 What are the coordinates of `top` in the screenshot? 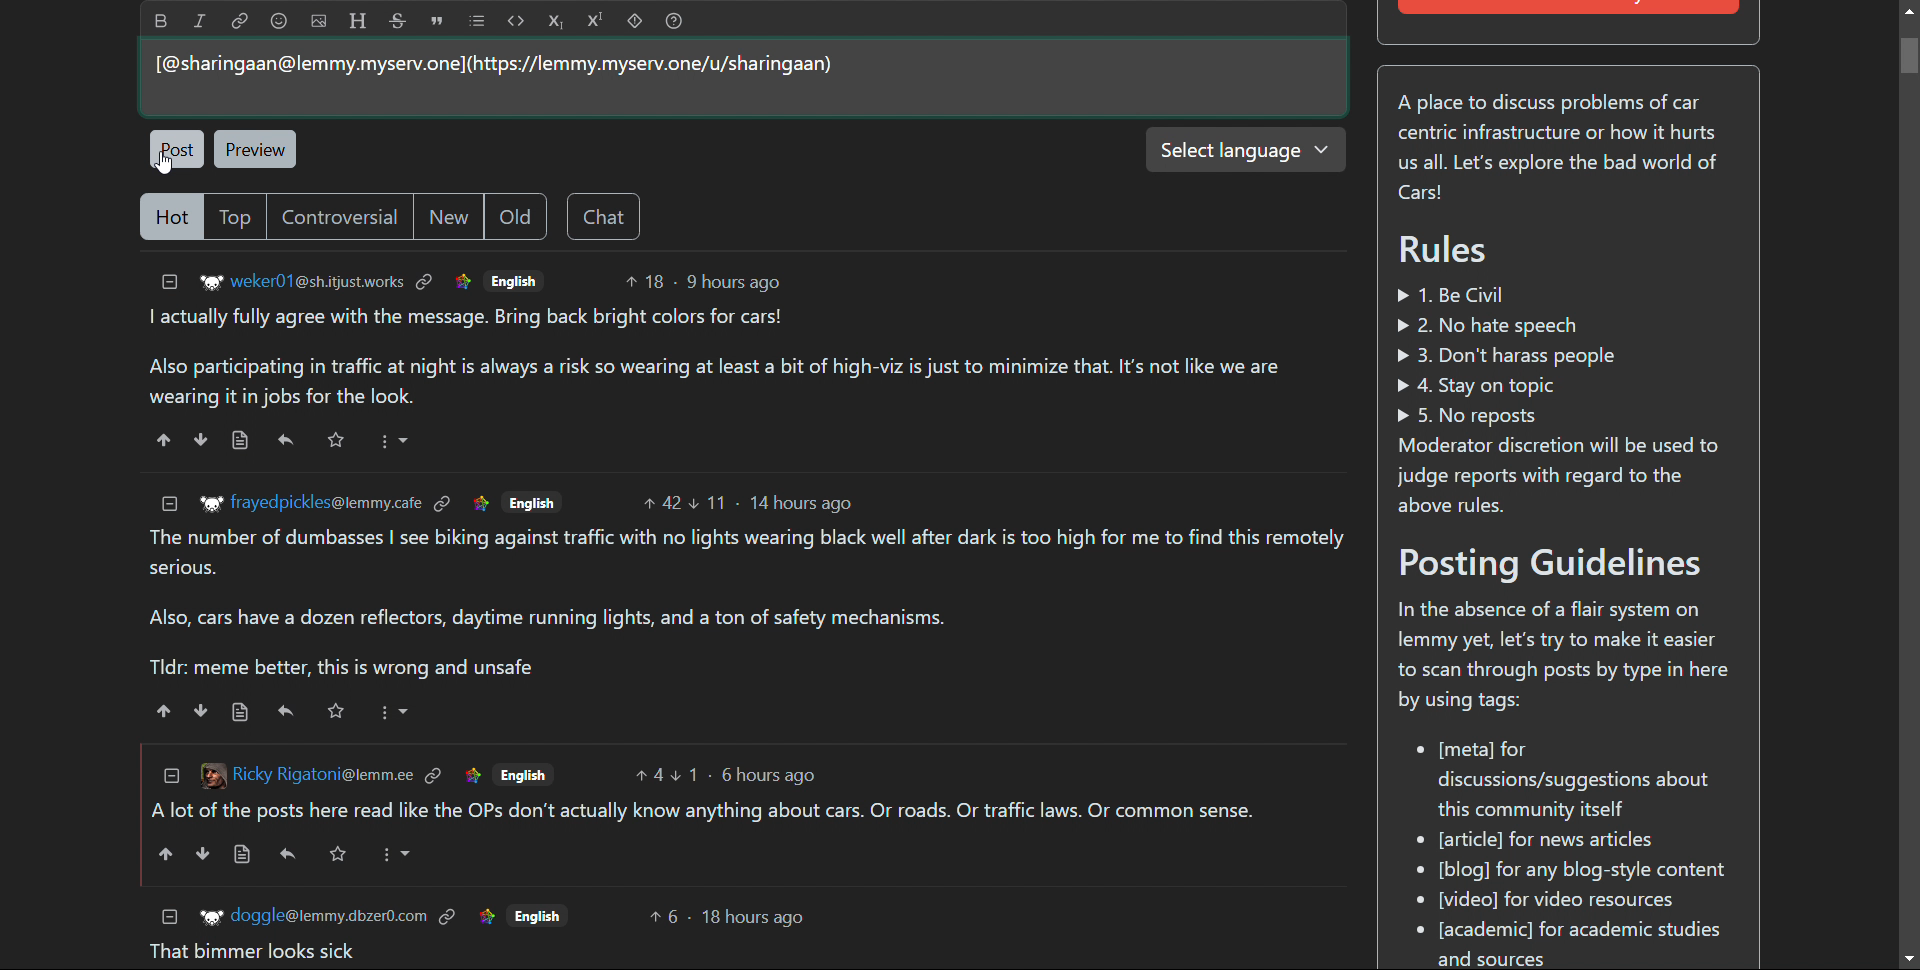 It's located at (234, 217).